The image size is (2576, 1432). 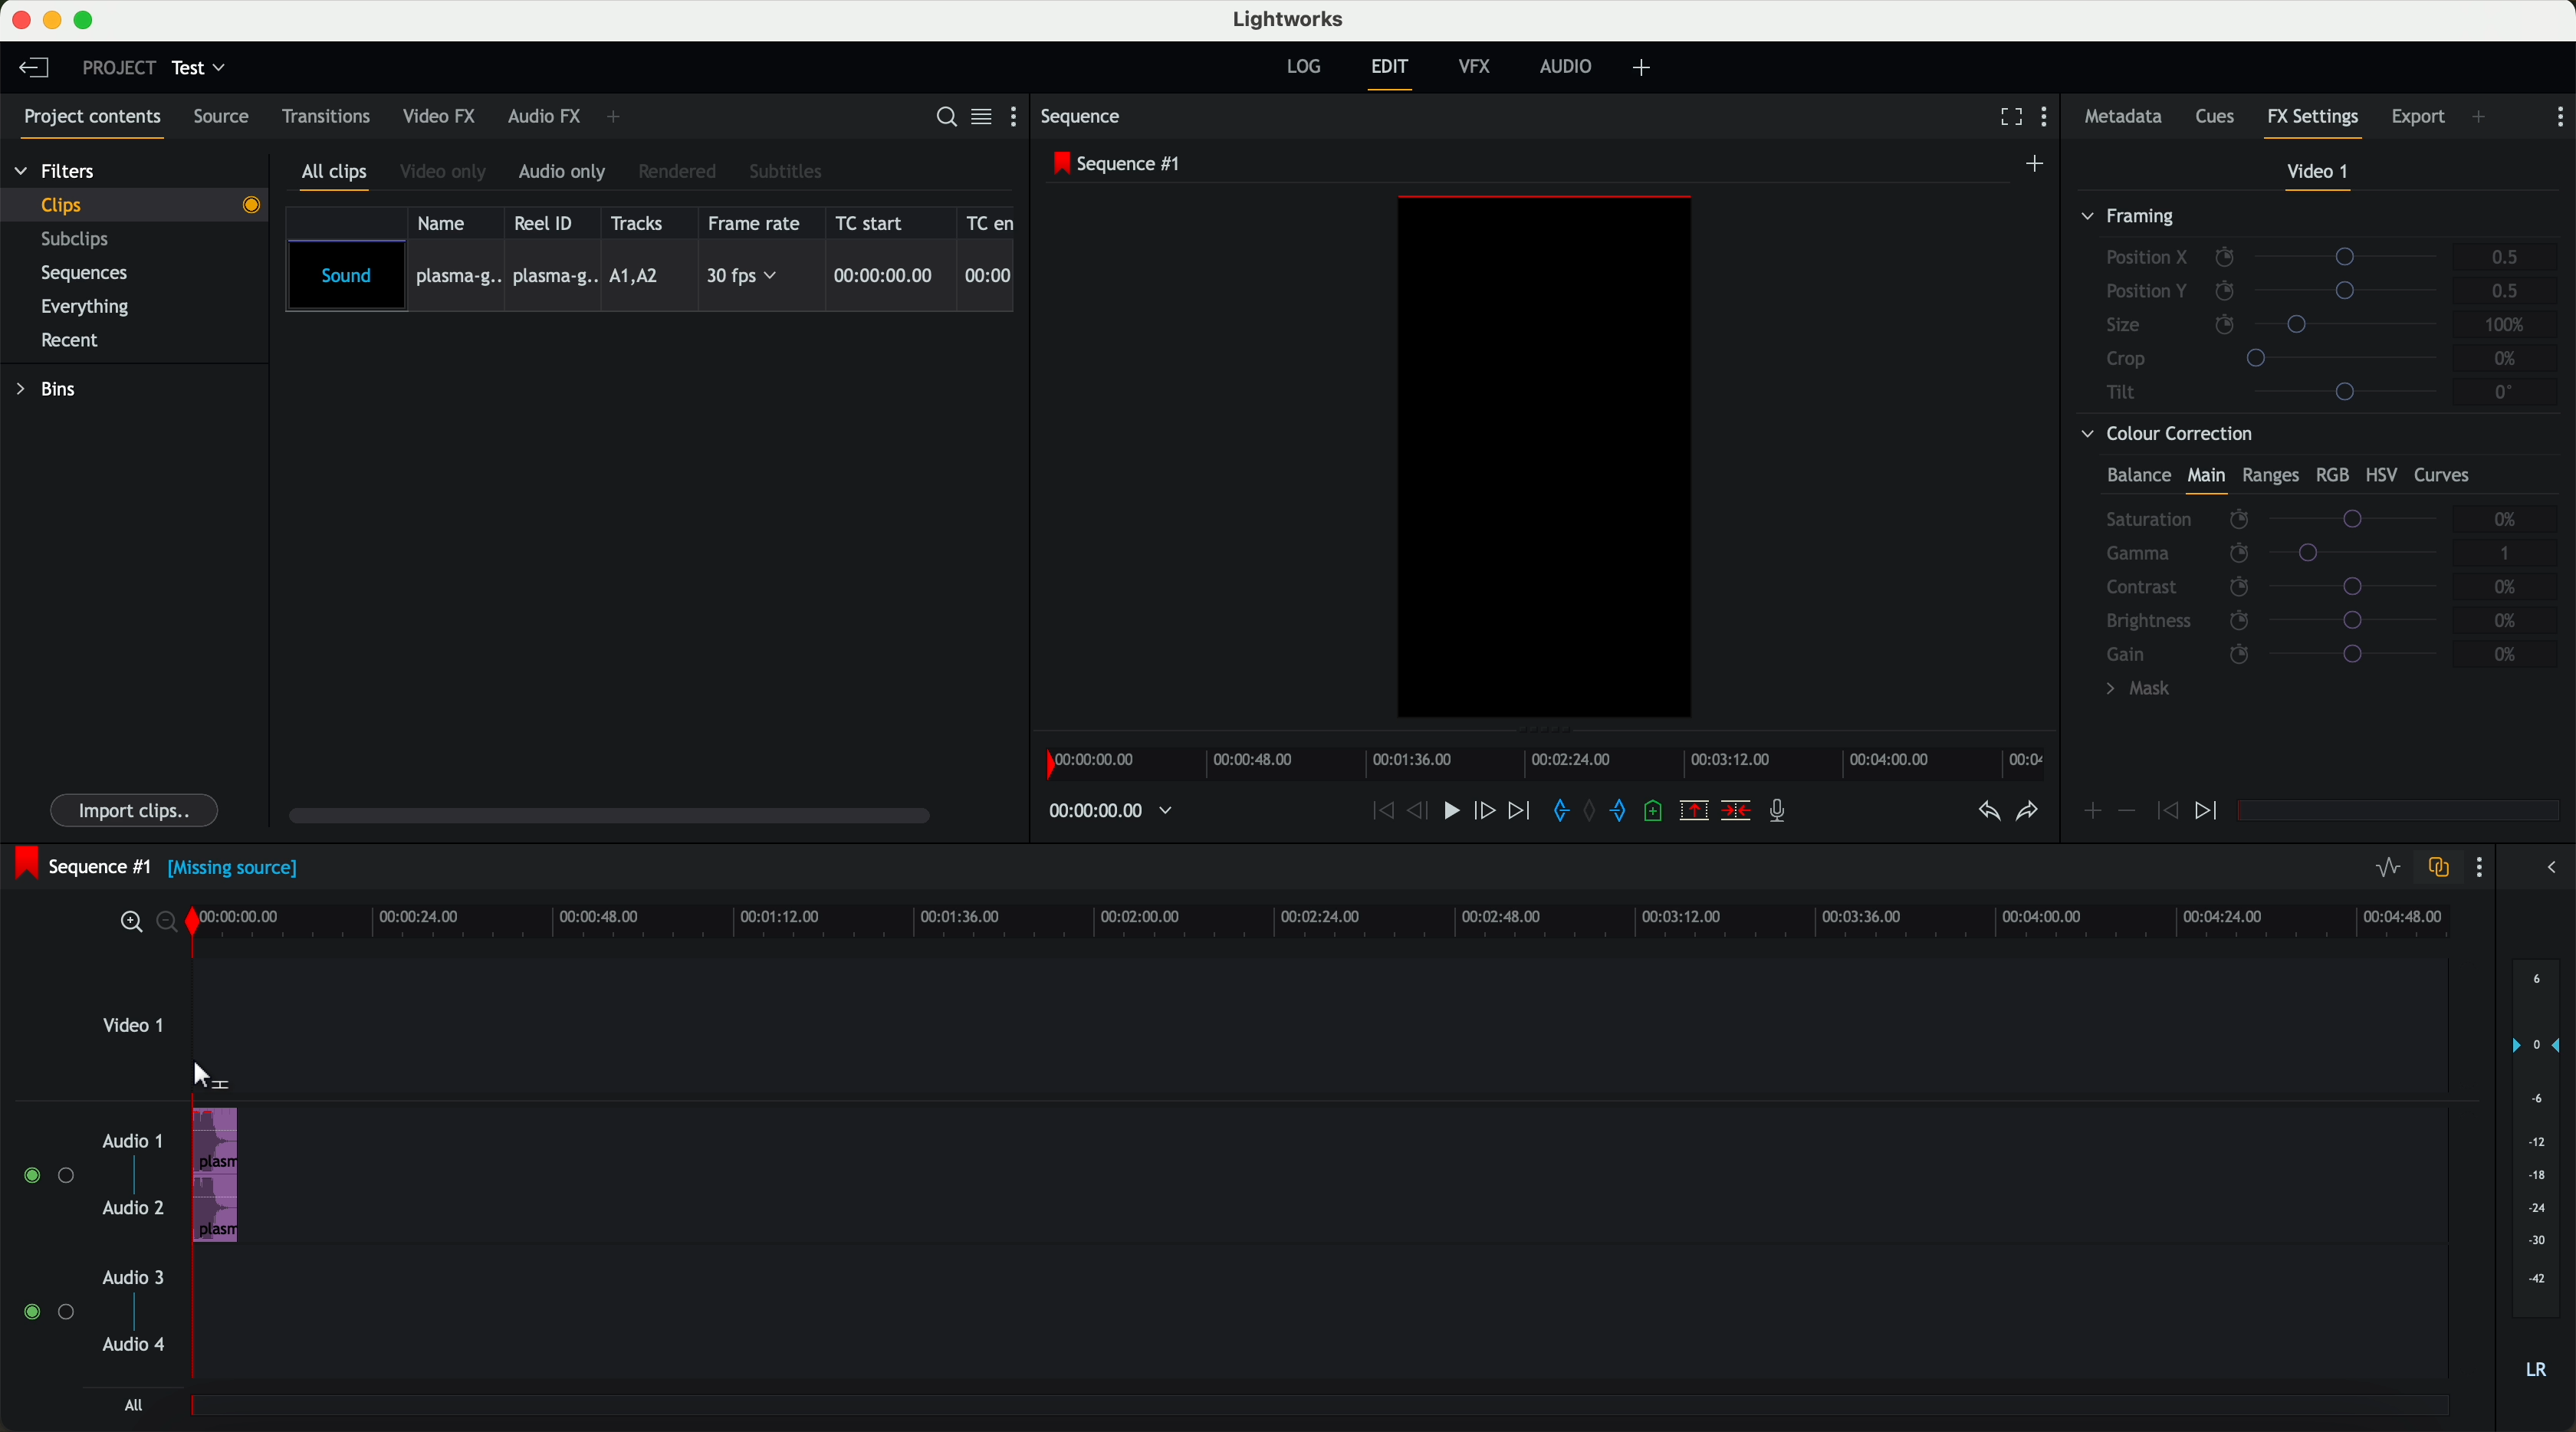 What do you see at coordinates (38, 72) in the screenshot?
I see `leave` at bounding box center [38, 72].